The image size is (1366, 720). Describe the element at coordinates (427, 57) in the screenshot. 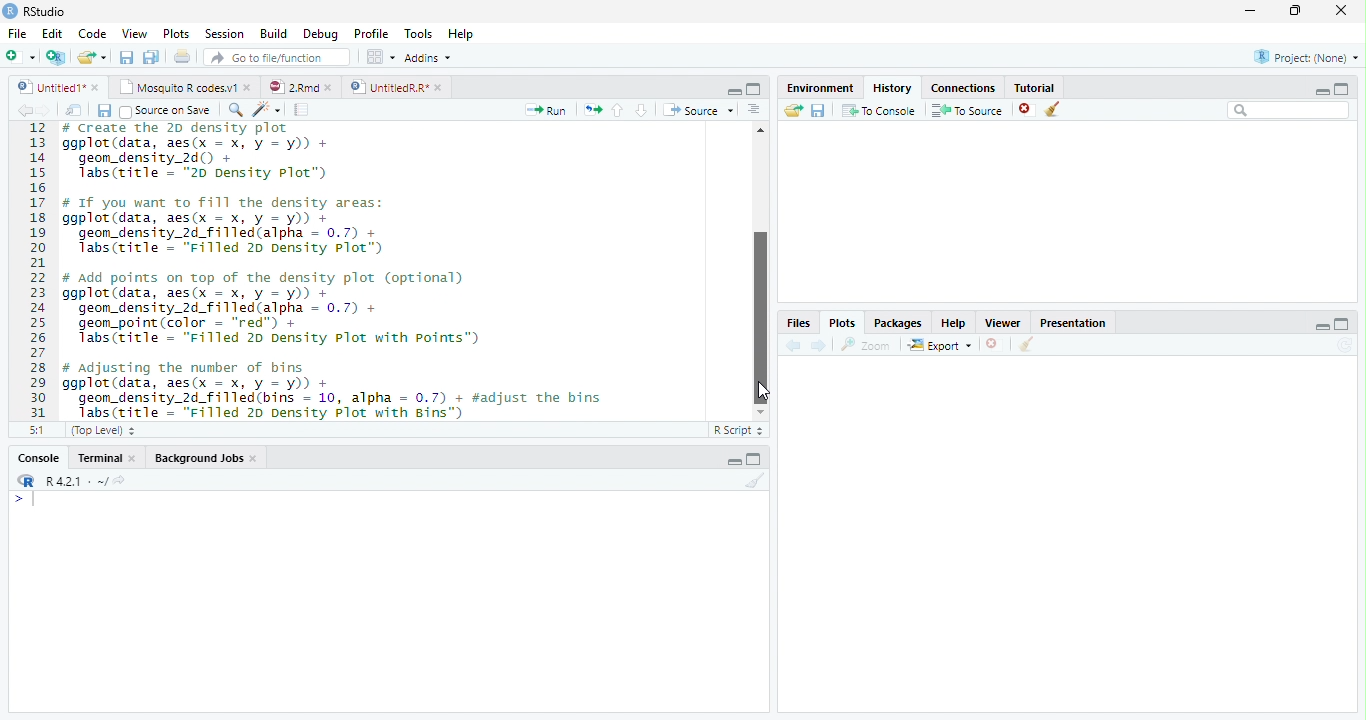

I see `Addins` at that location.